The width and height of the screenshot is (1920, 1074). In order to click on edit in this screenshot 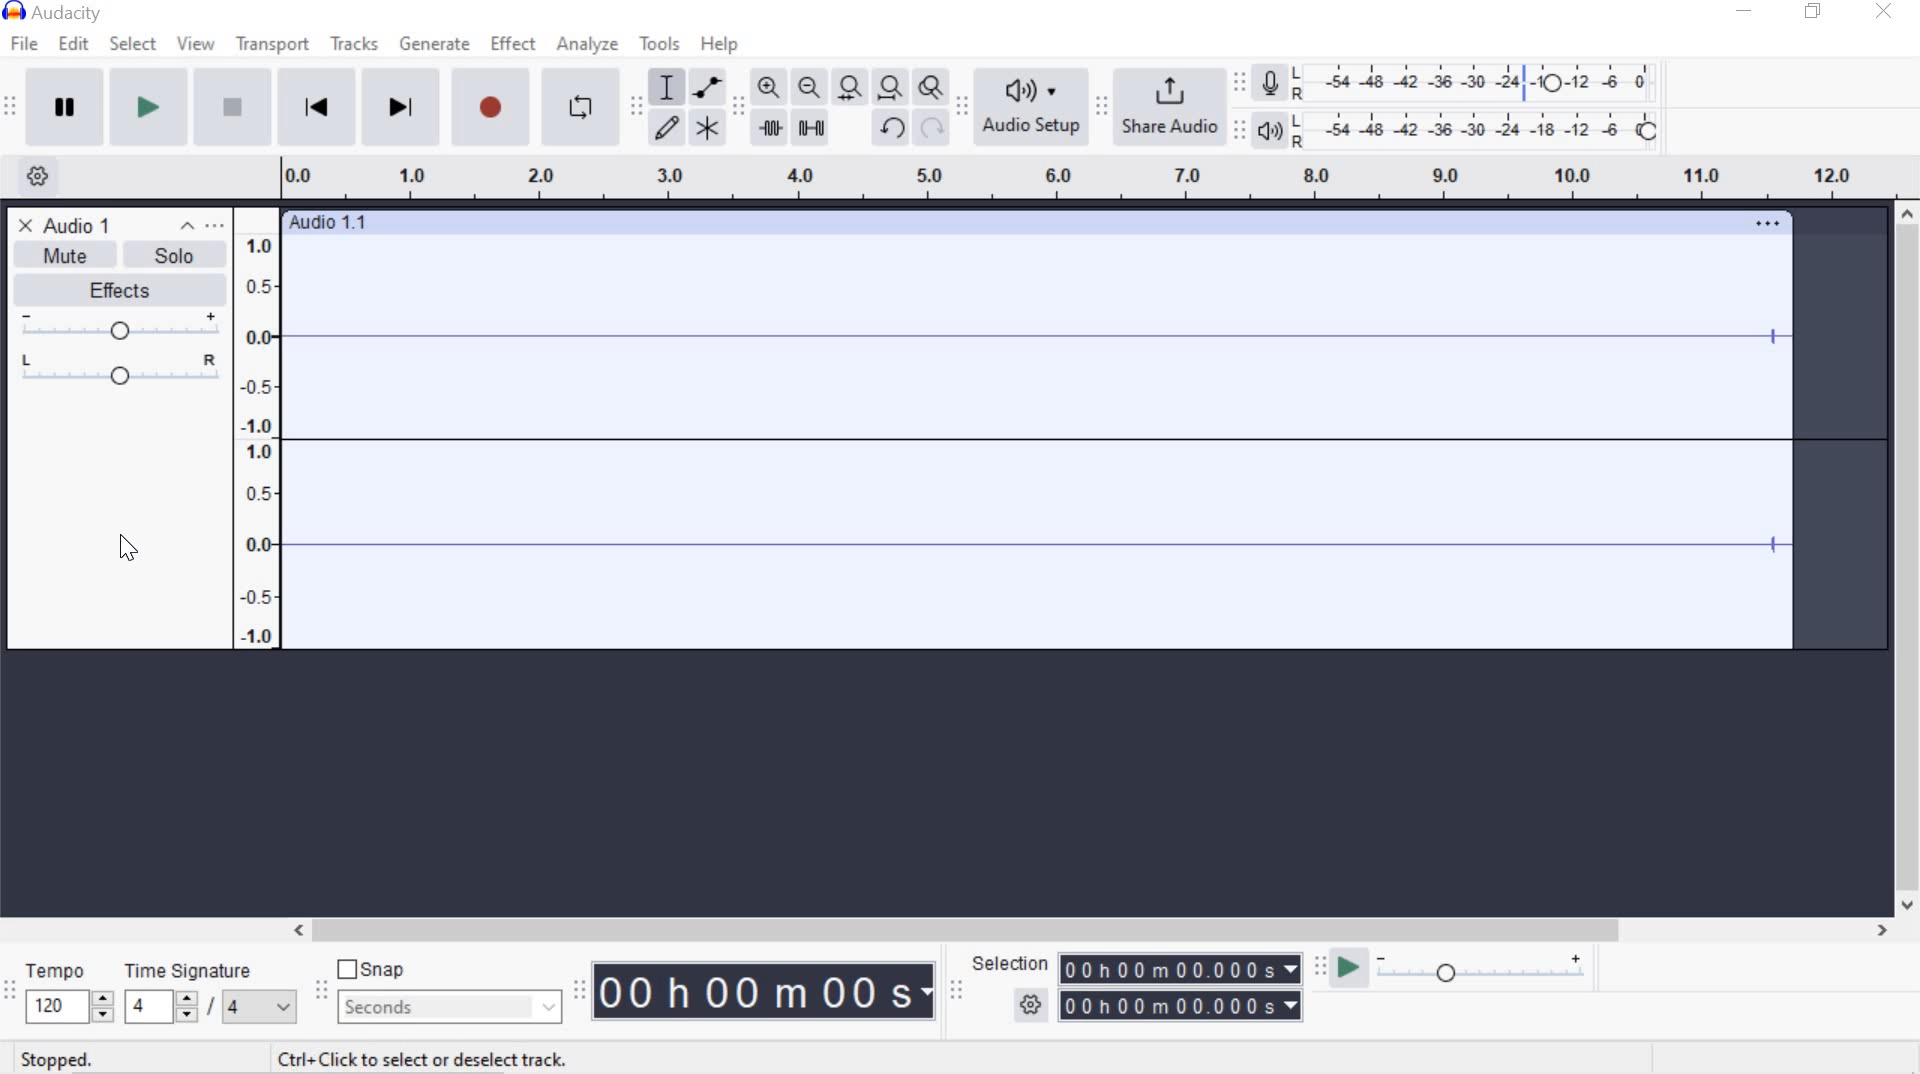, I will do `click(73, 43)`.